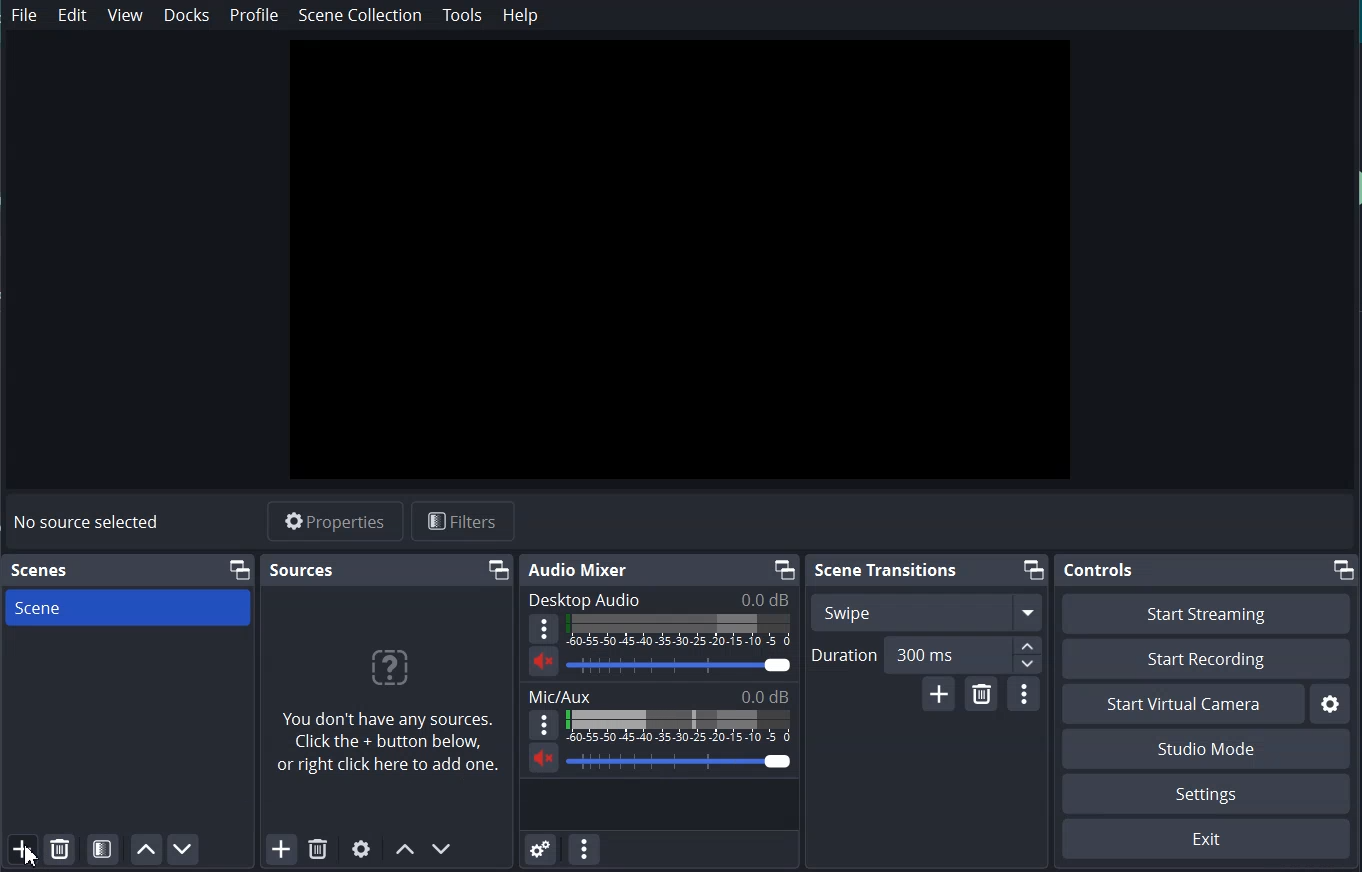 This screenshot has height=872, width=1362. I want to click on Scene Transition, so click(887, 571).